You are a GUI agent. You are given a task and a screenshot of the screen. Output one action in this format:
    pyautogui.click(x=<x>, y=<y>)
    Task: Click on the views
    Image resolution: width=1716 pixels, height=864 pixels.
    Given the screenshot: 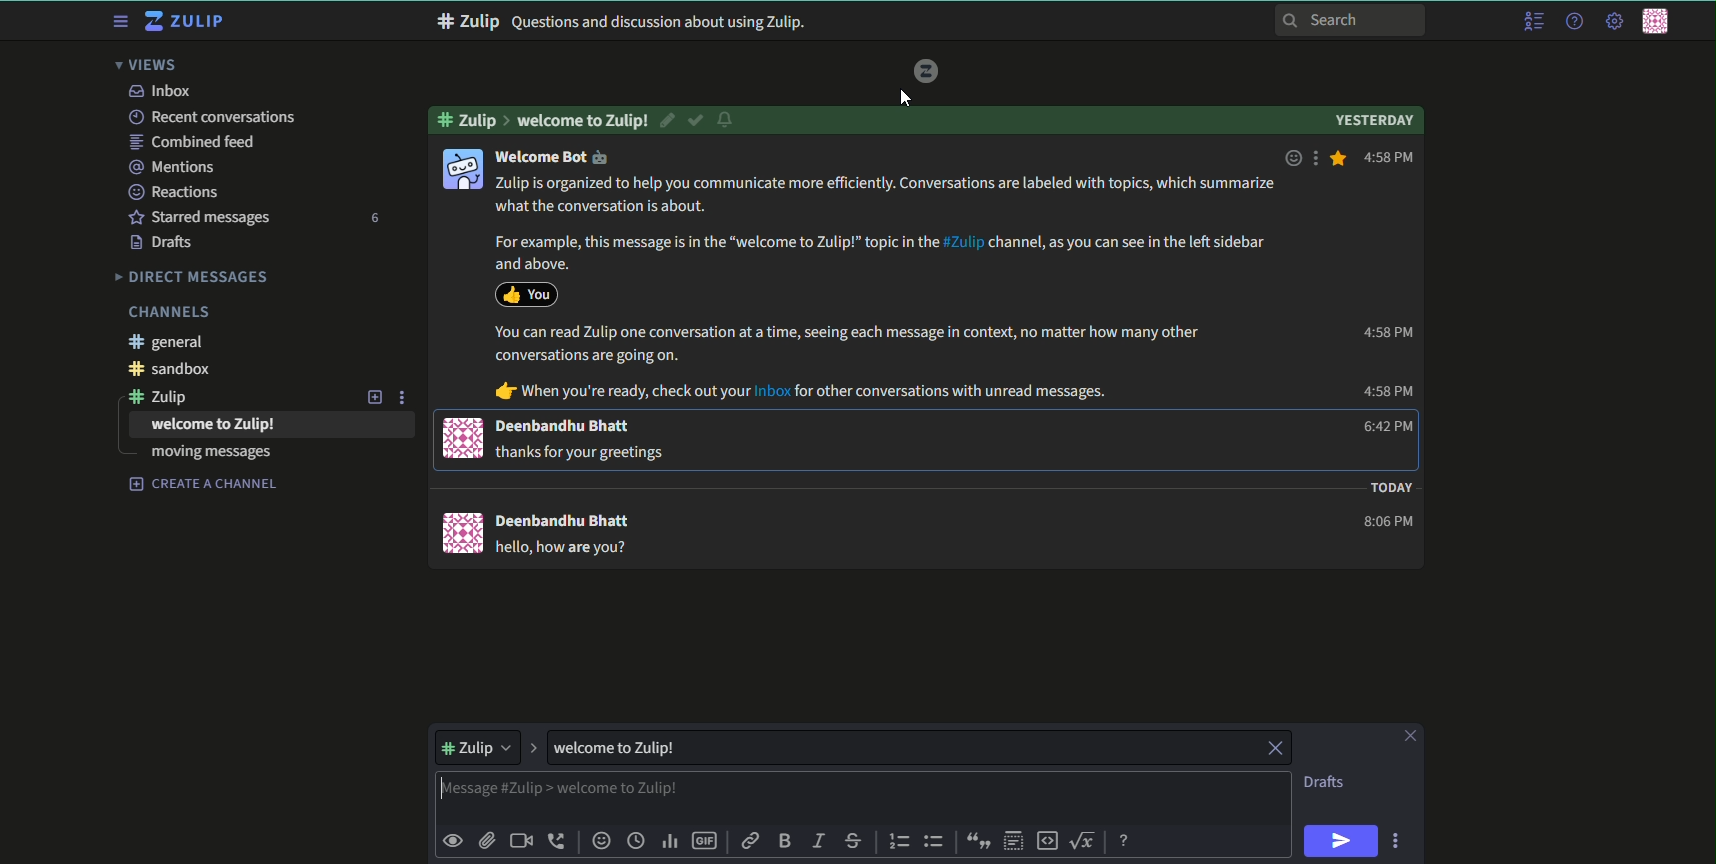 What is the action you would take?
    pyautogui.click(x=152, y=65)
    